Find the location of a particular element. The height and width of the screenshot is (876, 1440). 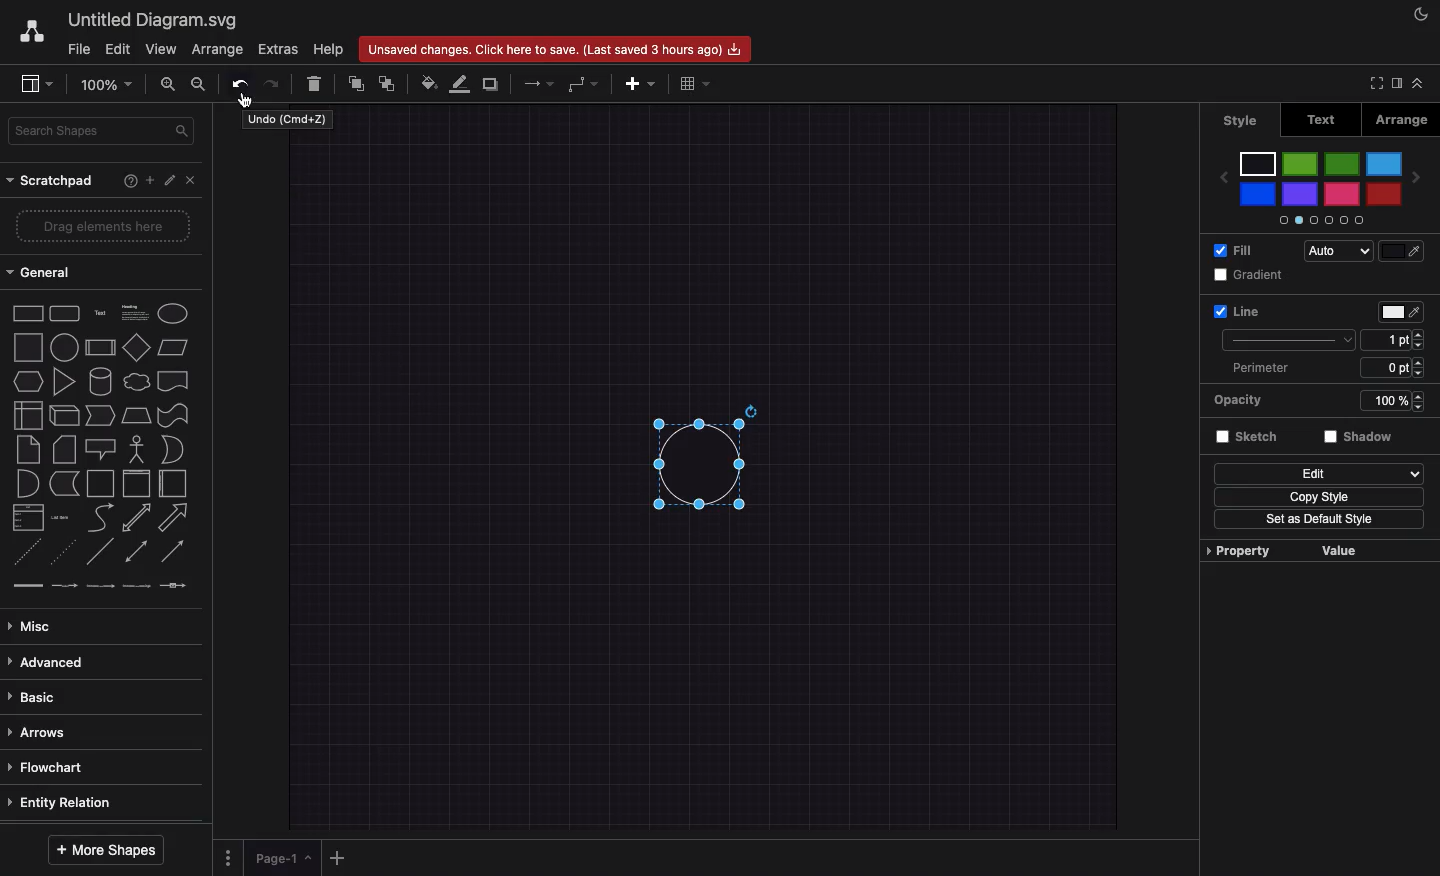

Fill color is located at coordinates (429, 85).